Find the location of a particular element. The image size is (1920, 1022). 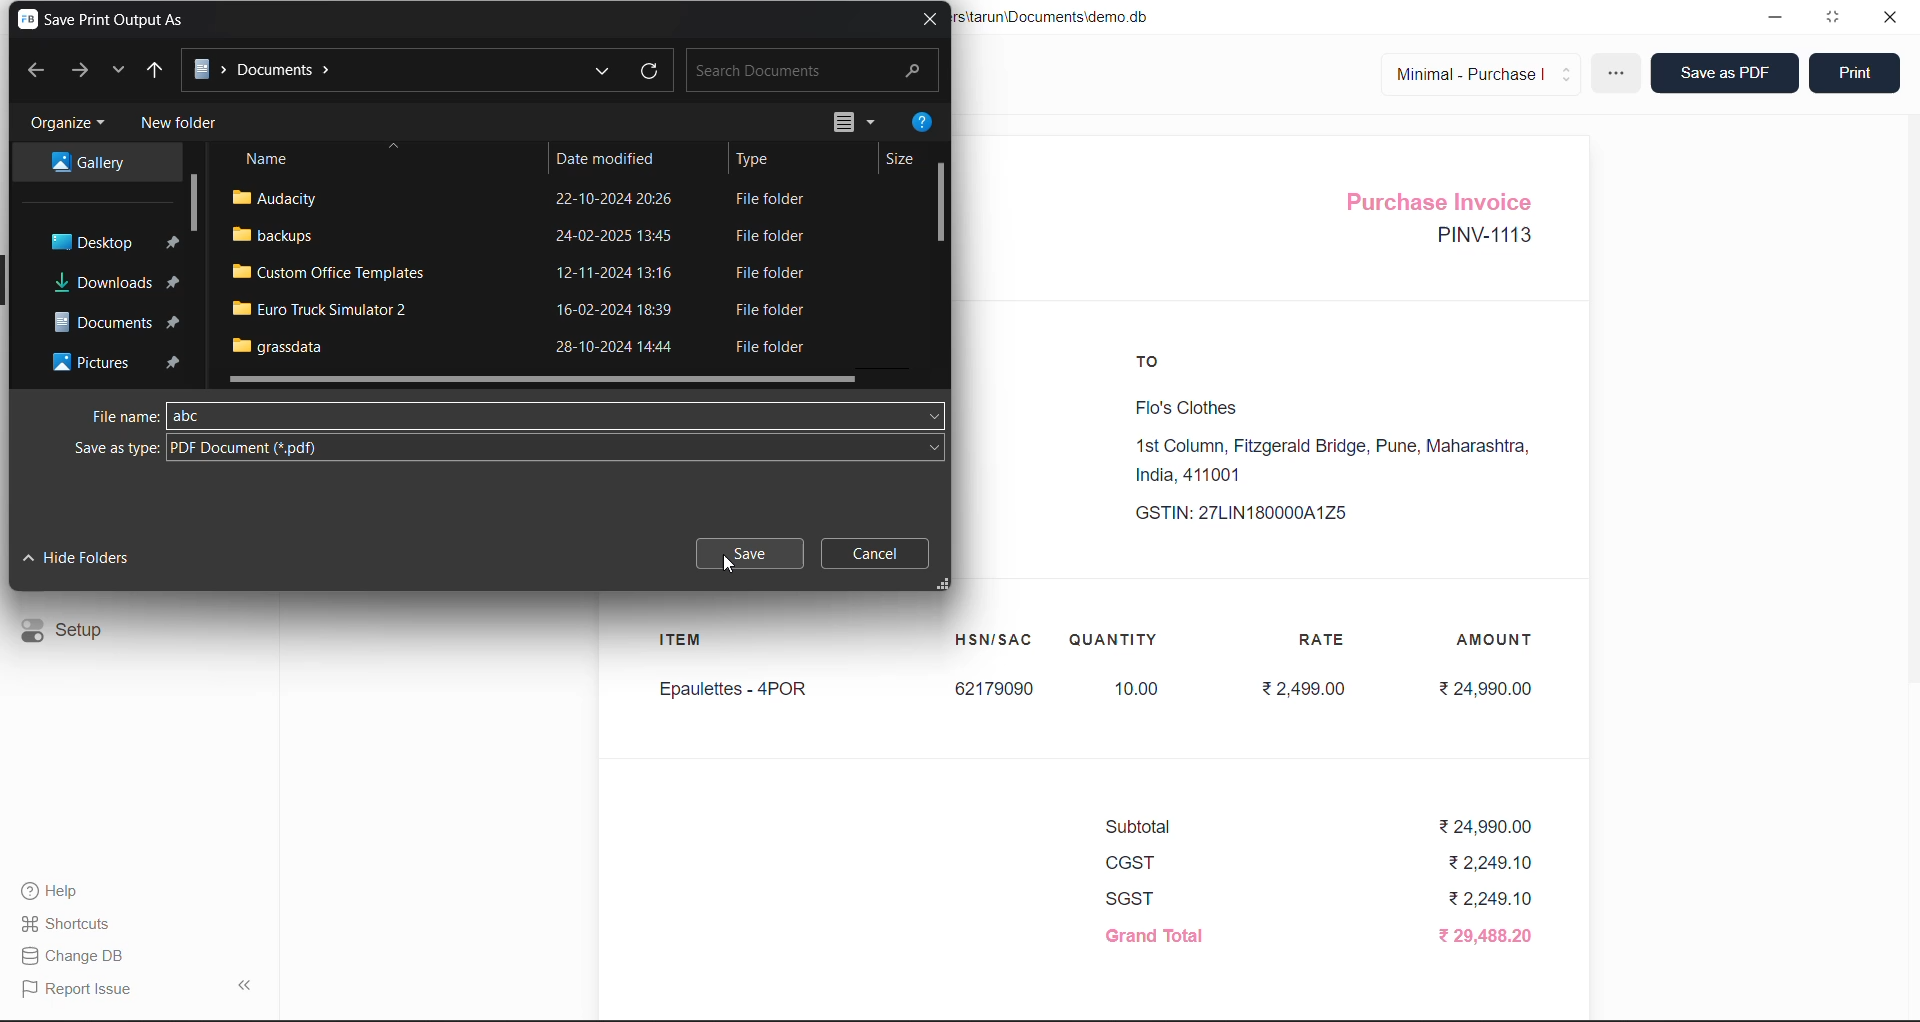

window mode is located at coordinates (1835, 17).